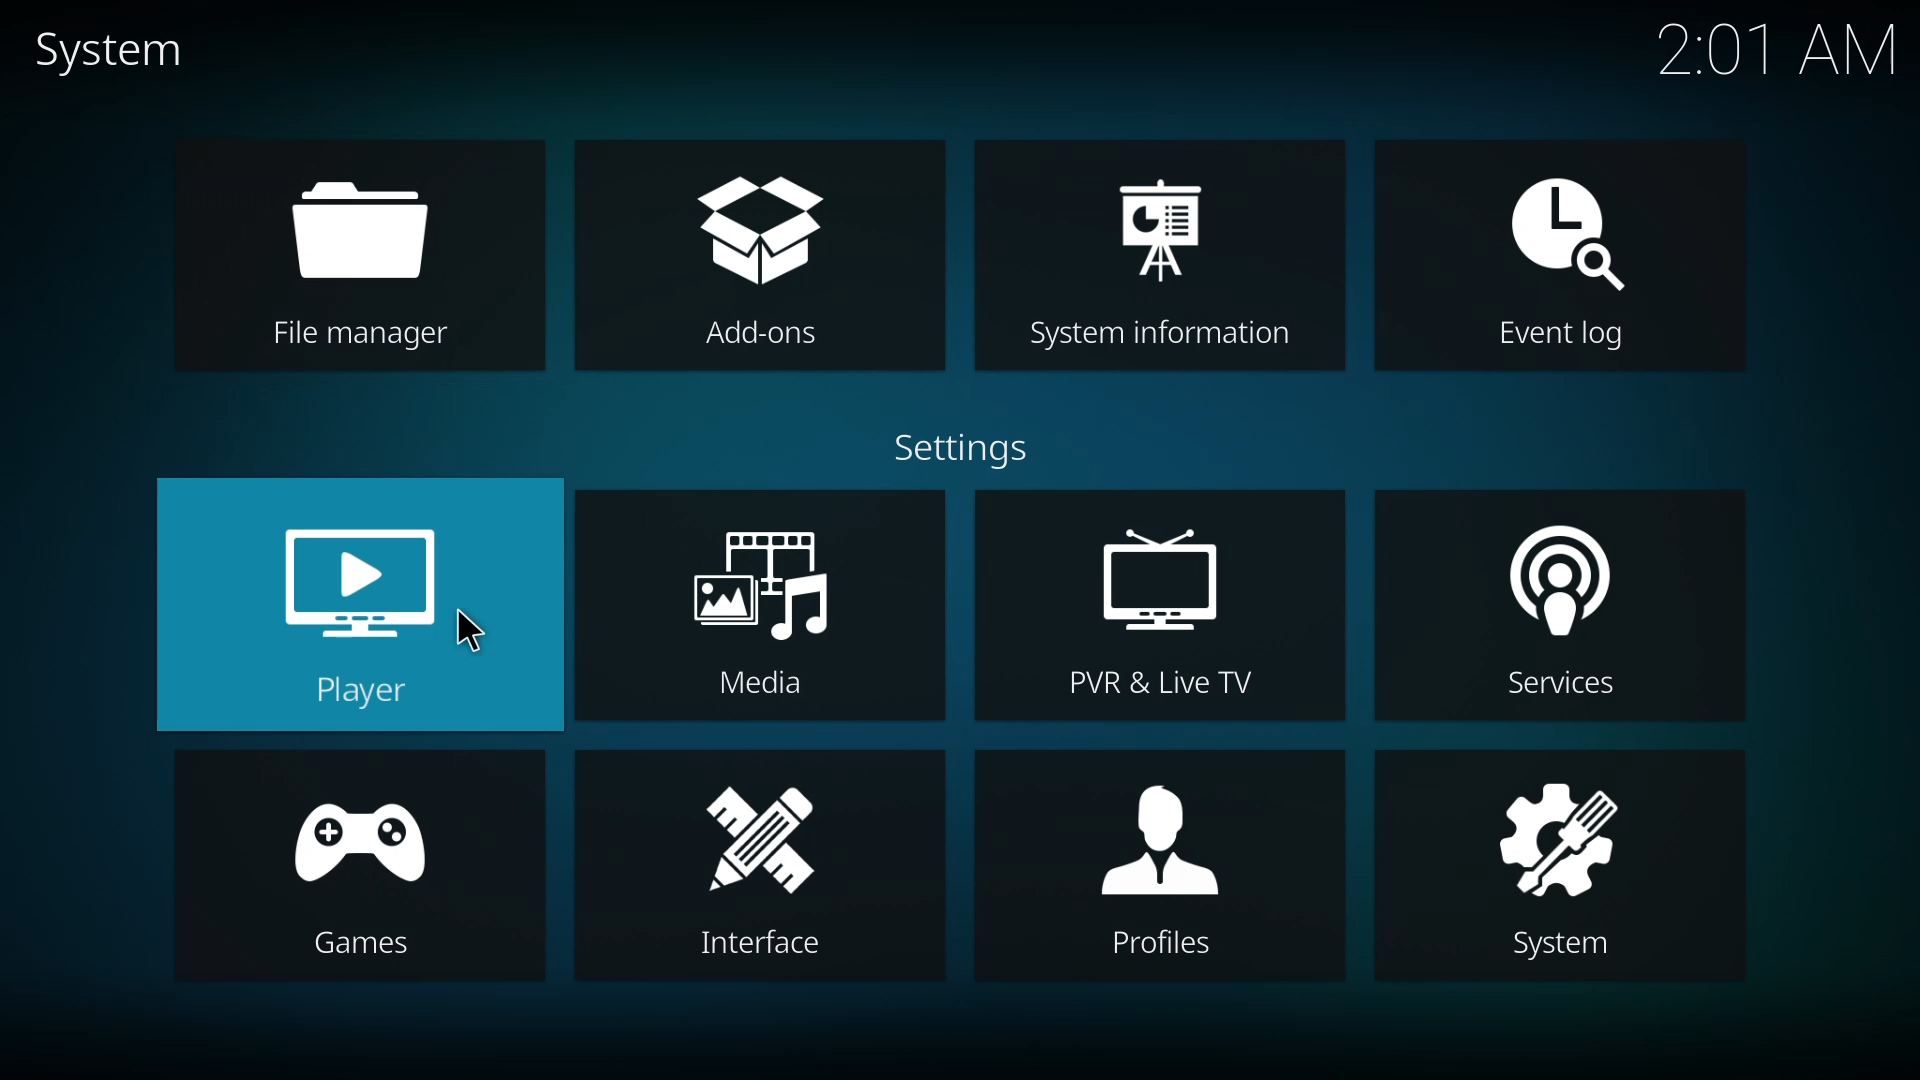 The width and height of the screenshot is (1920, 1080). I want to click on player, so click(361, 608).